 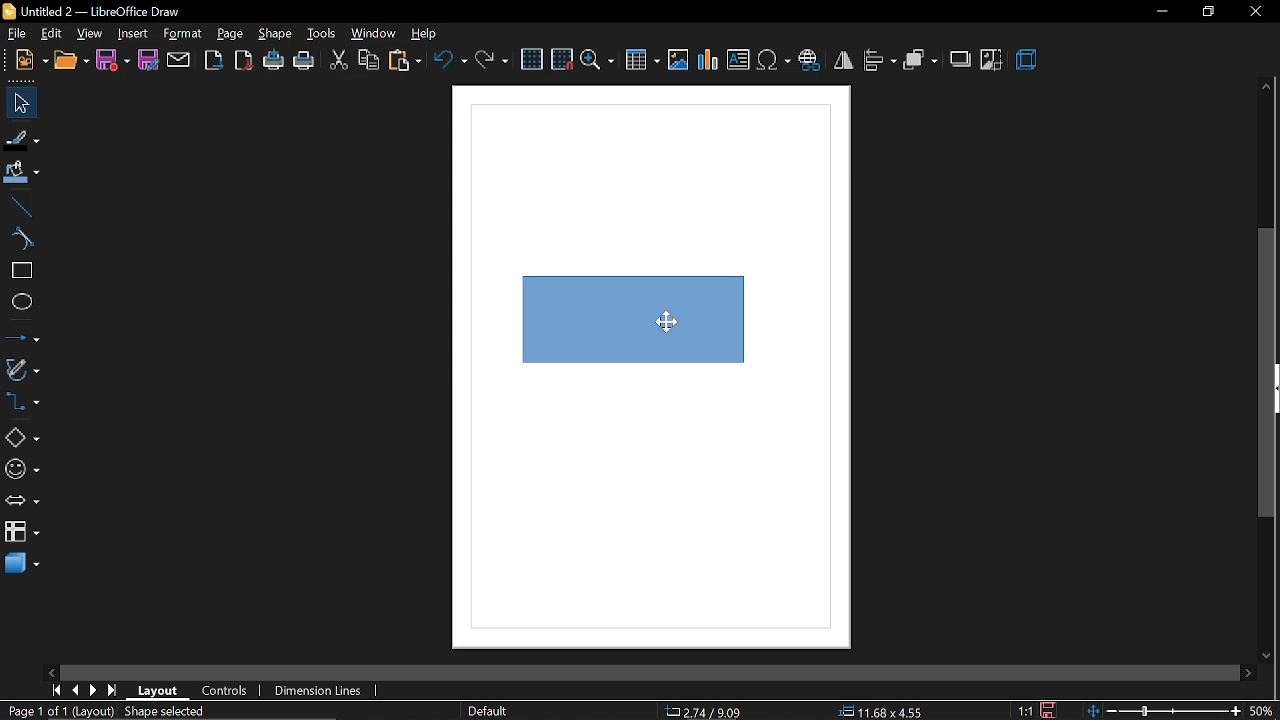 I want to click on controls, so click(x=229, y=691).